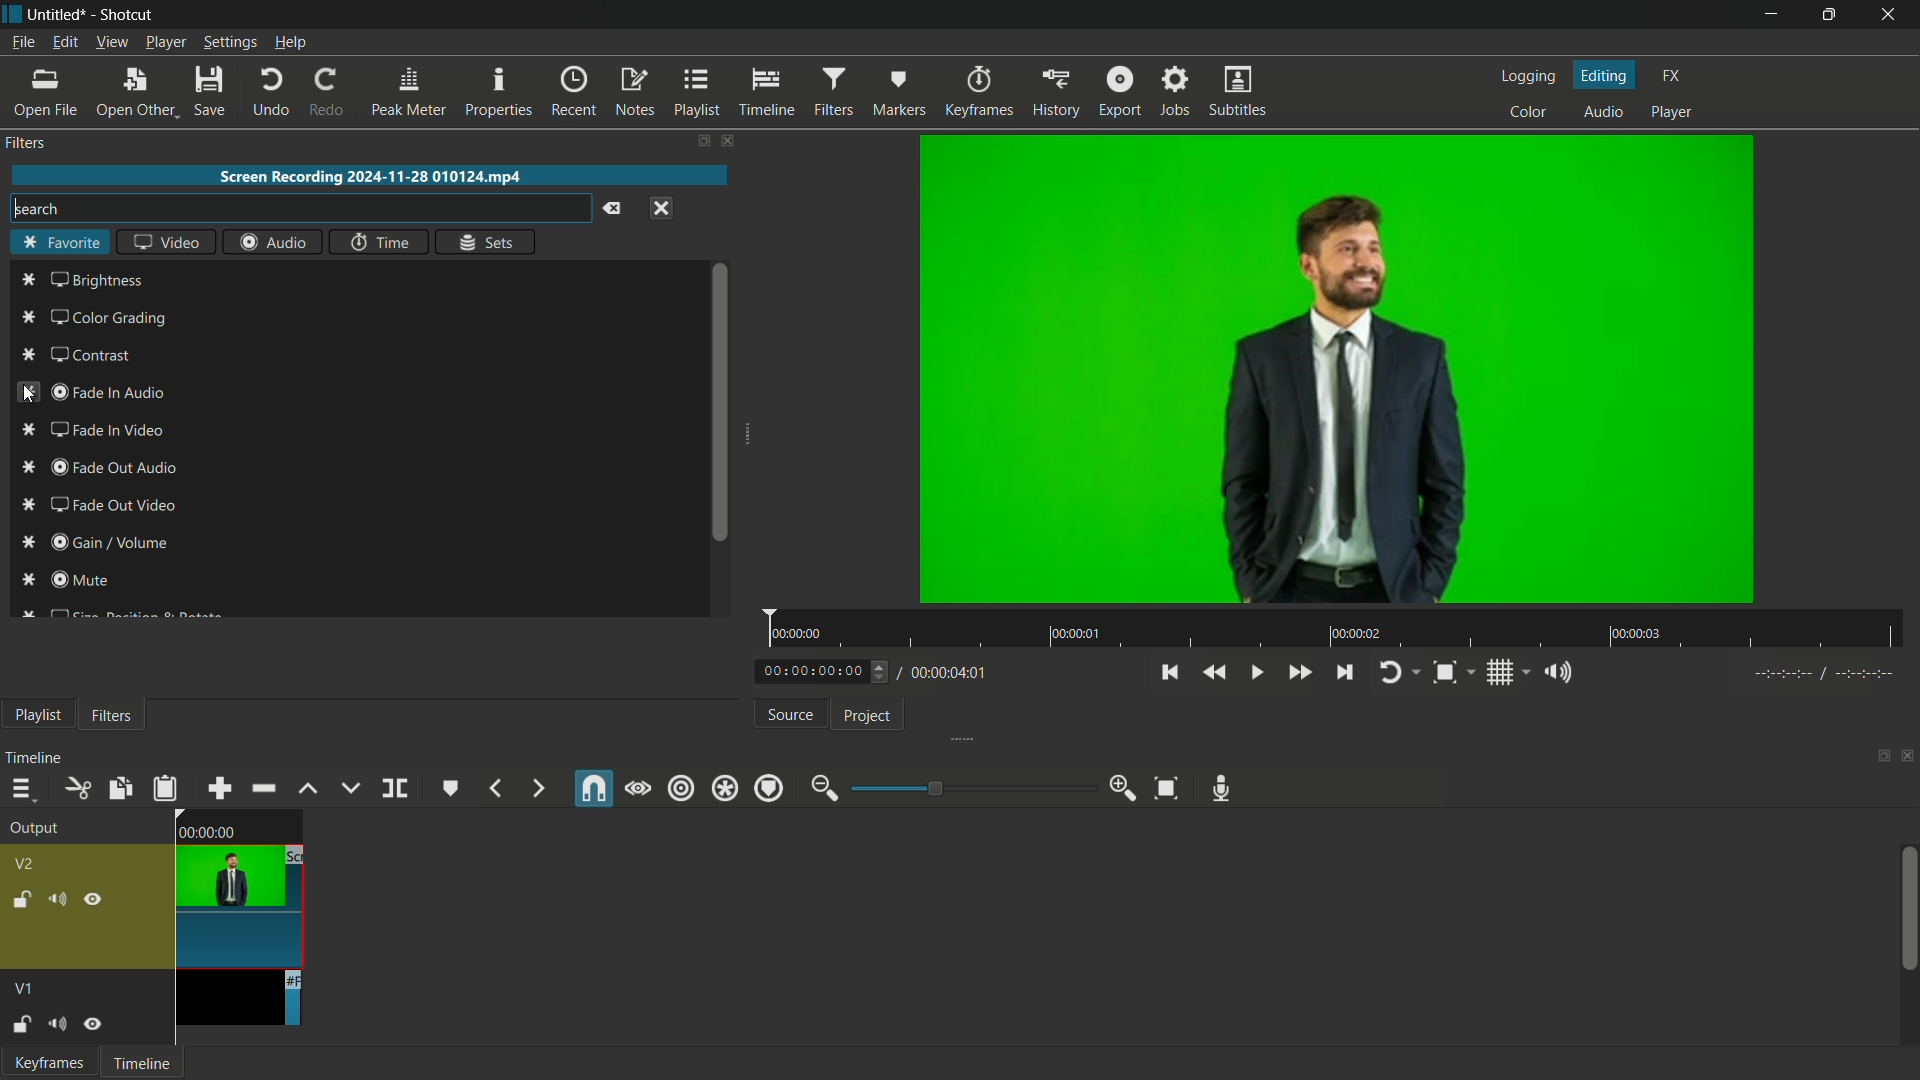  What do you see at coordinates (29, 146) in the screenshot?
I see `filters` at bounding box center [29, 146].